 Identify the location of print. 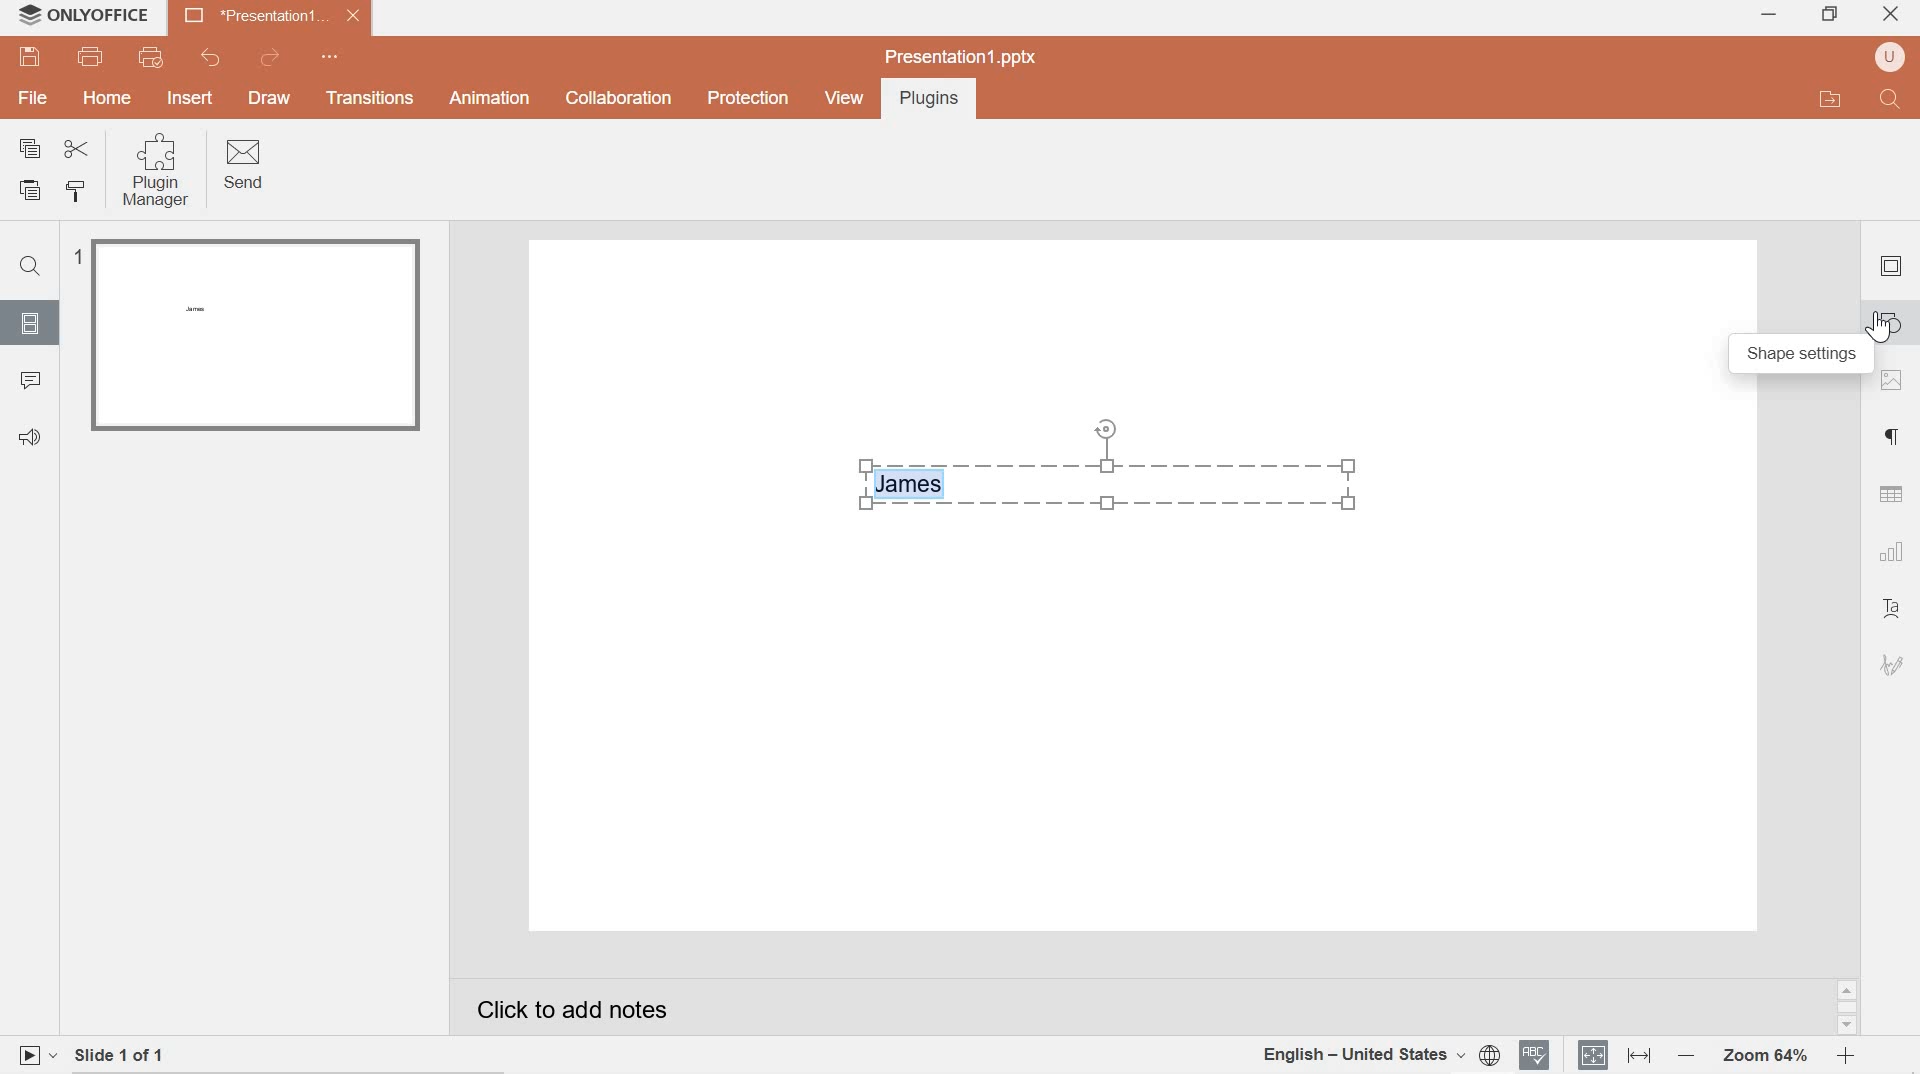
(93, 58).